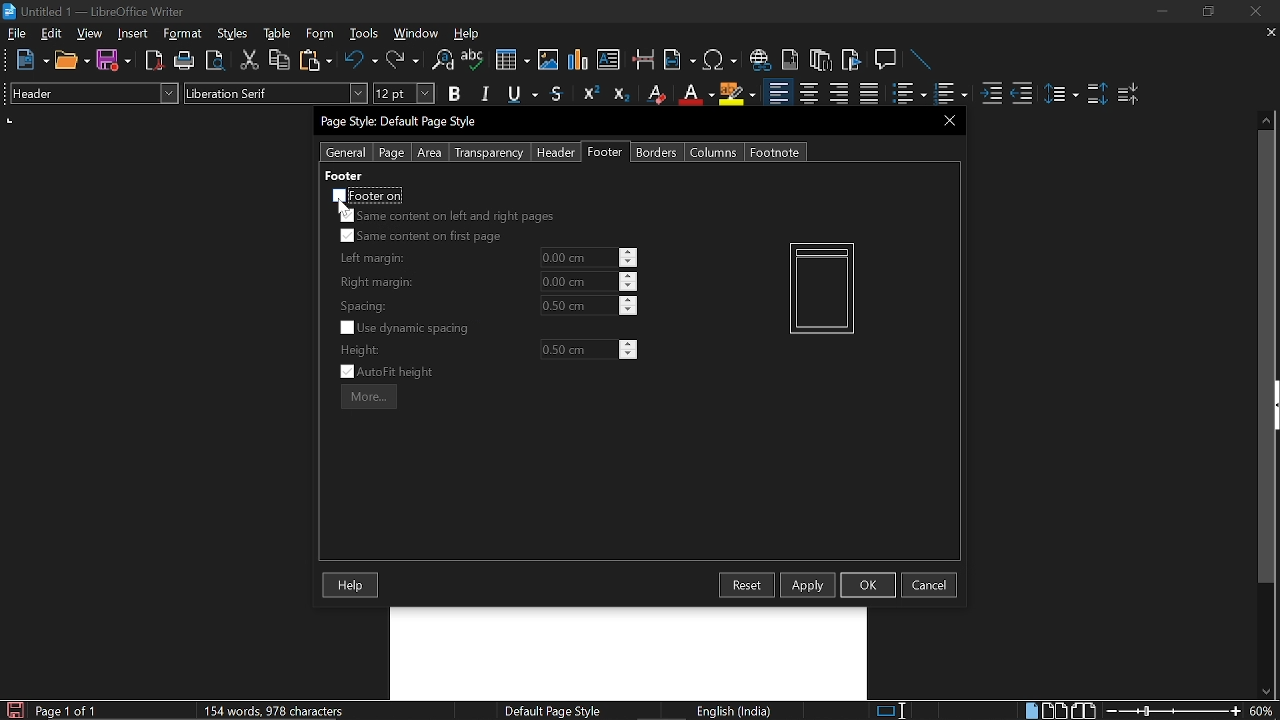  Describe the element at coordinates (852, 61) in the screenshot. I see `Insert bibliography` at that location.